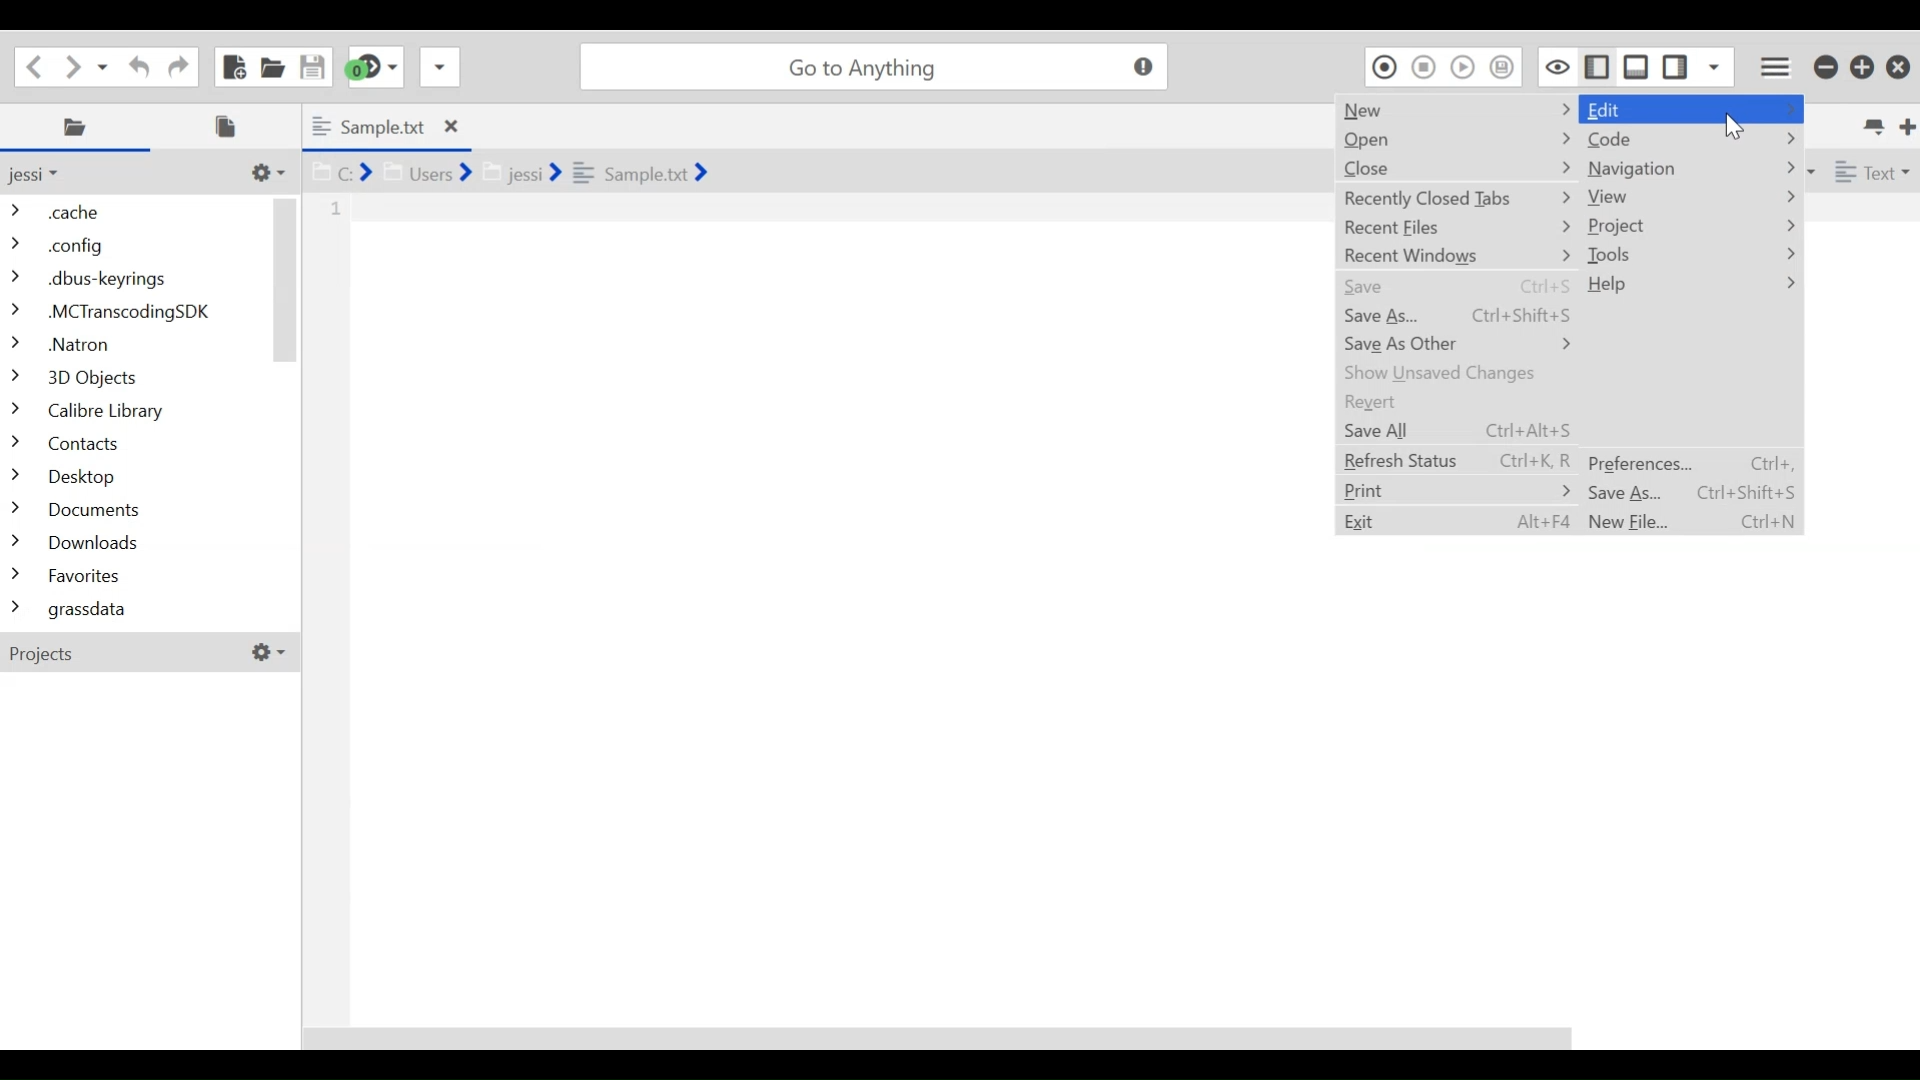  What do you see at coordinates (105, 65) in the screenshot?
I see `Recent locations` at bounding box center [105, 65].